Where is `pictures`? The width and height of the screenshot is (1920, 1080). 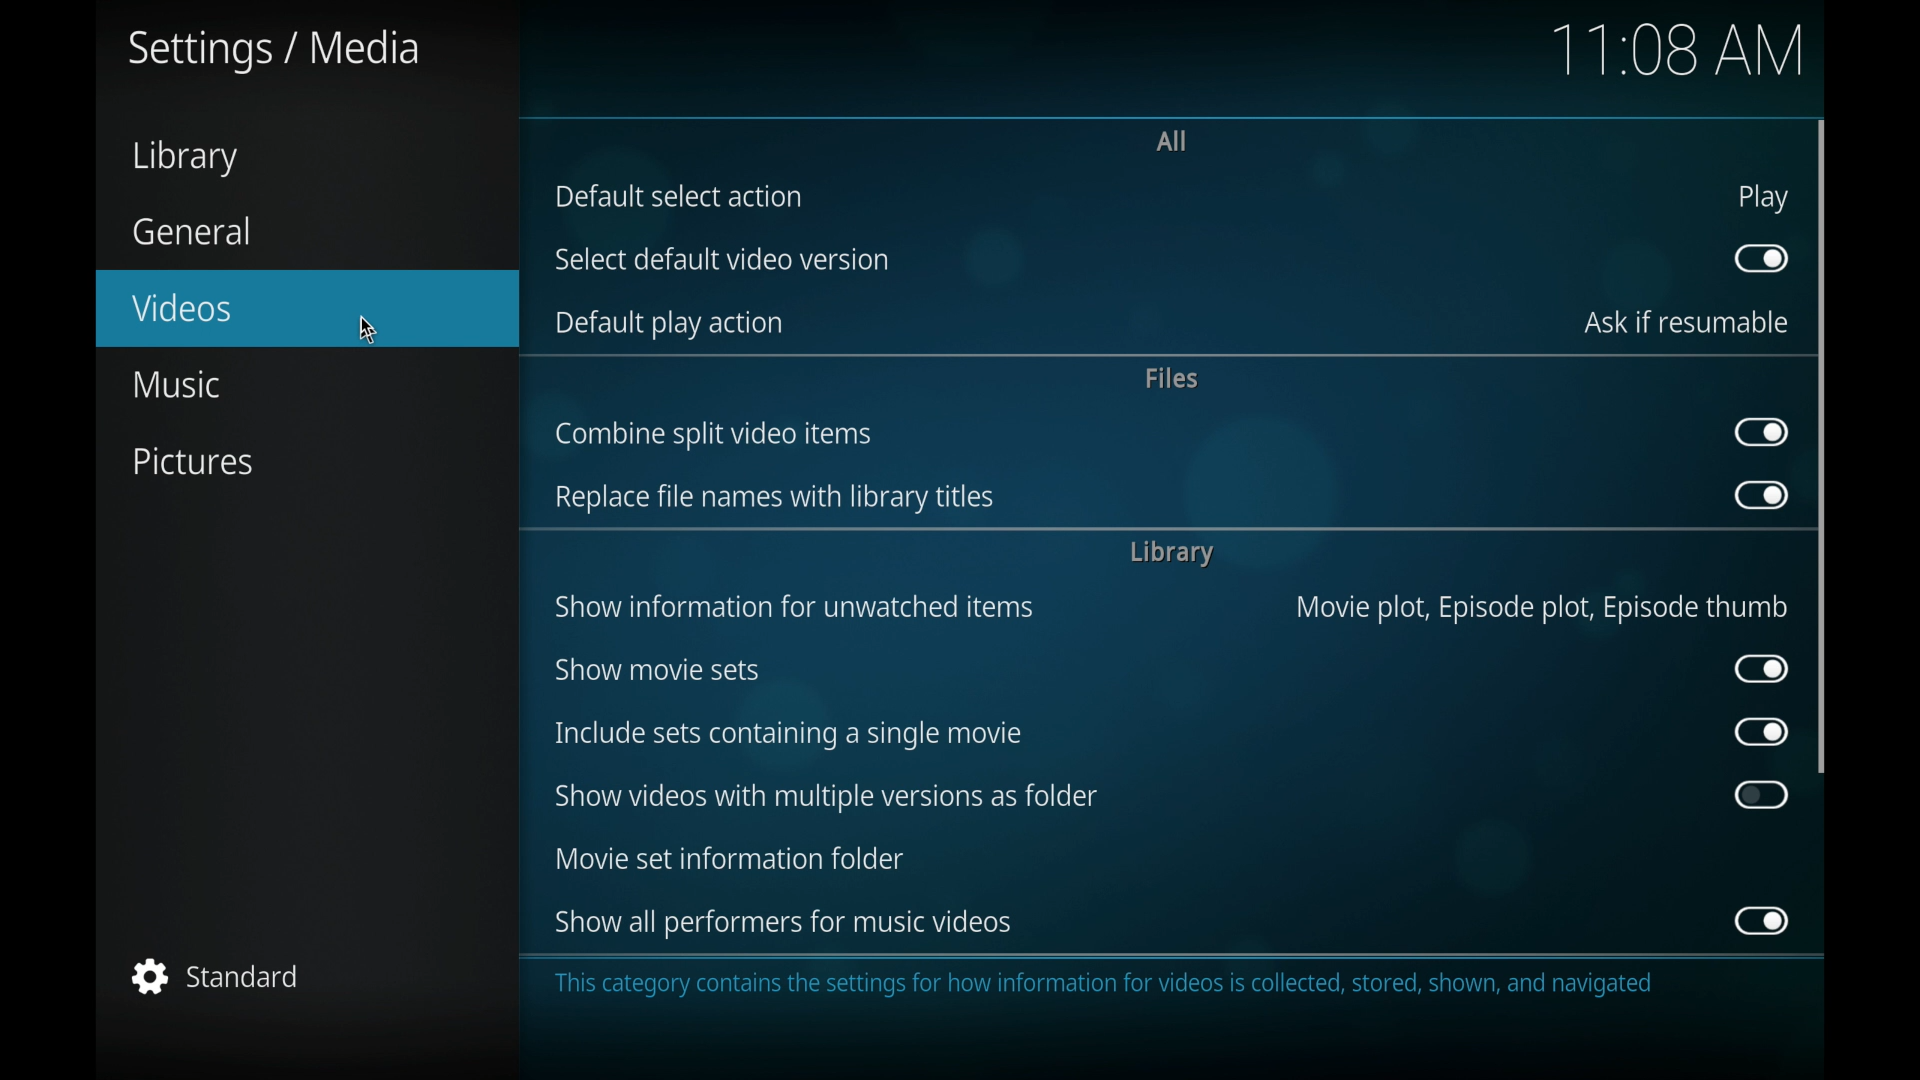
pictures is located at coordinates (191, 462).